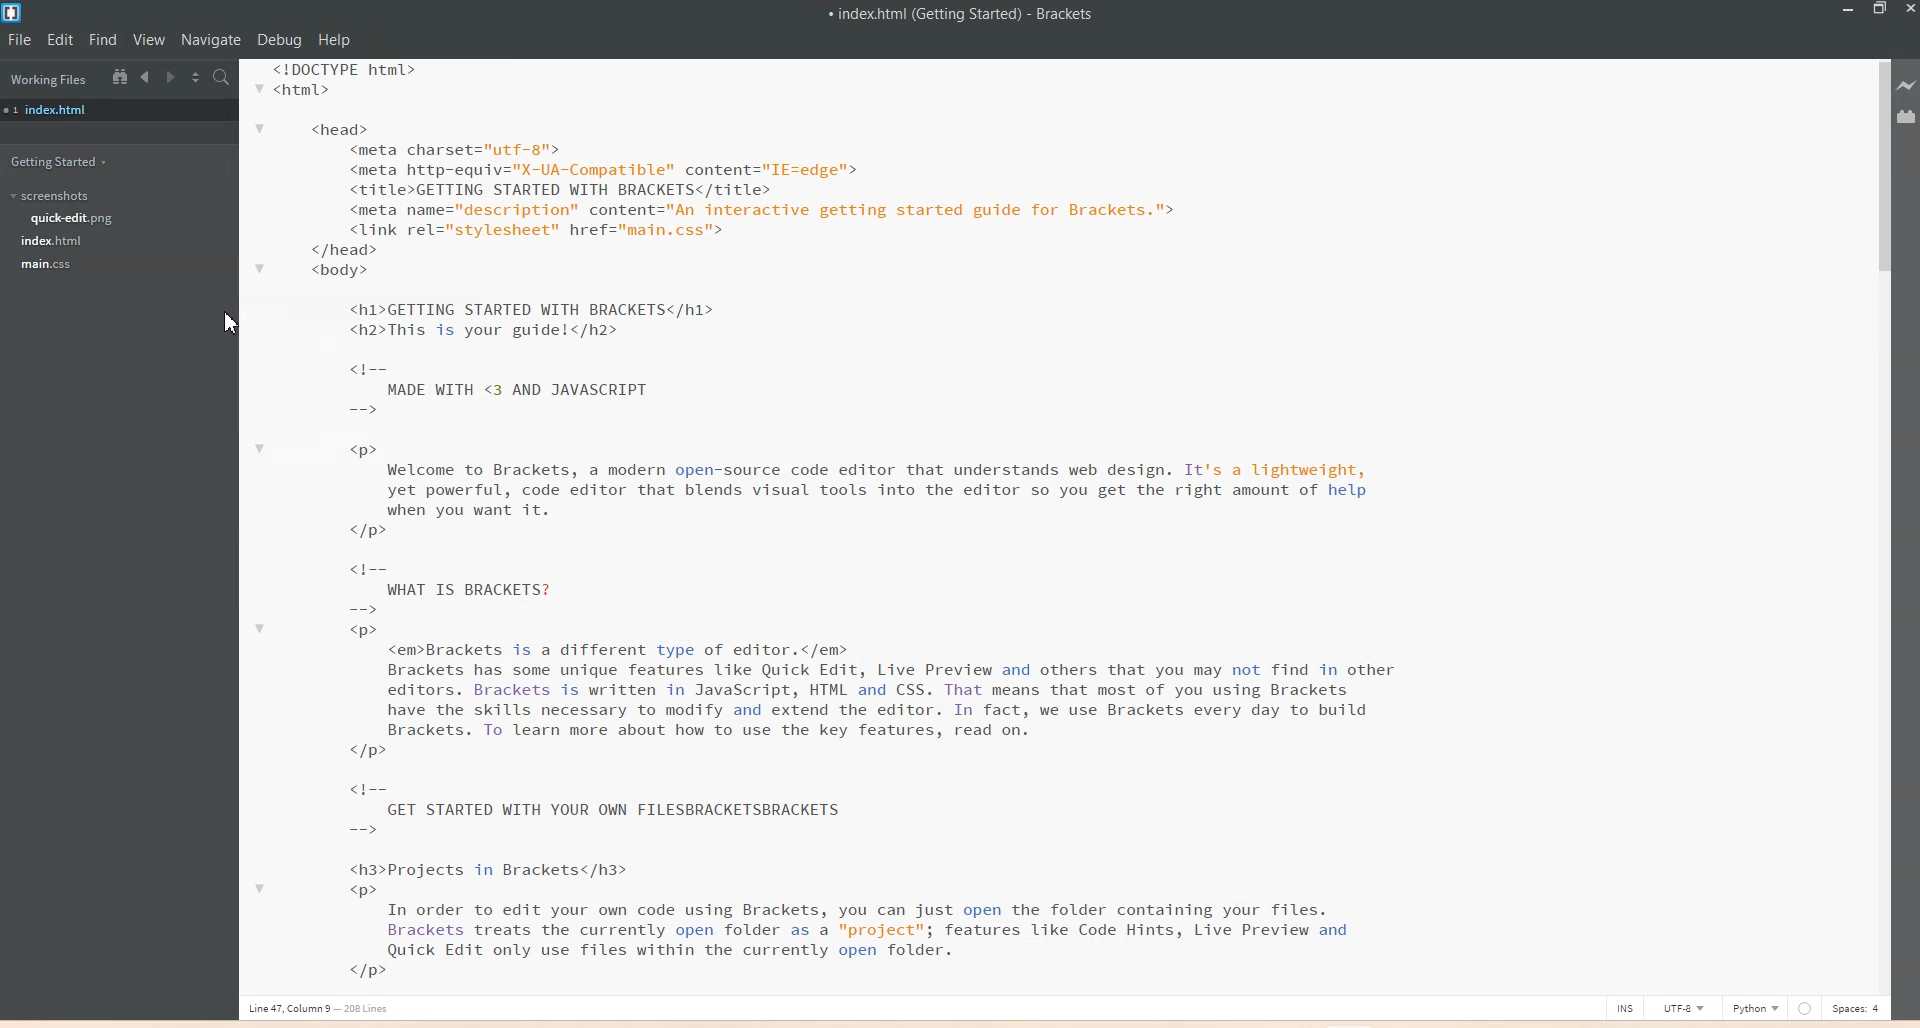 This screenshot has height=1028, width=1920. What do you see at coordinates (335, 40) in the screenshot?
I see `Help` at bounding box center [335, 40].